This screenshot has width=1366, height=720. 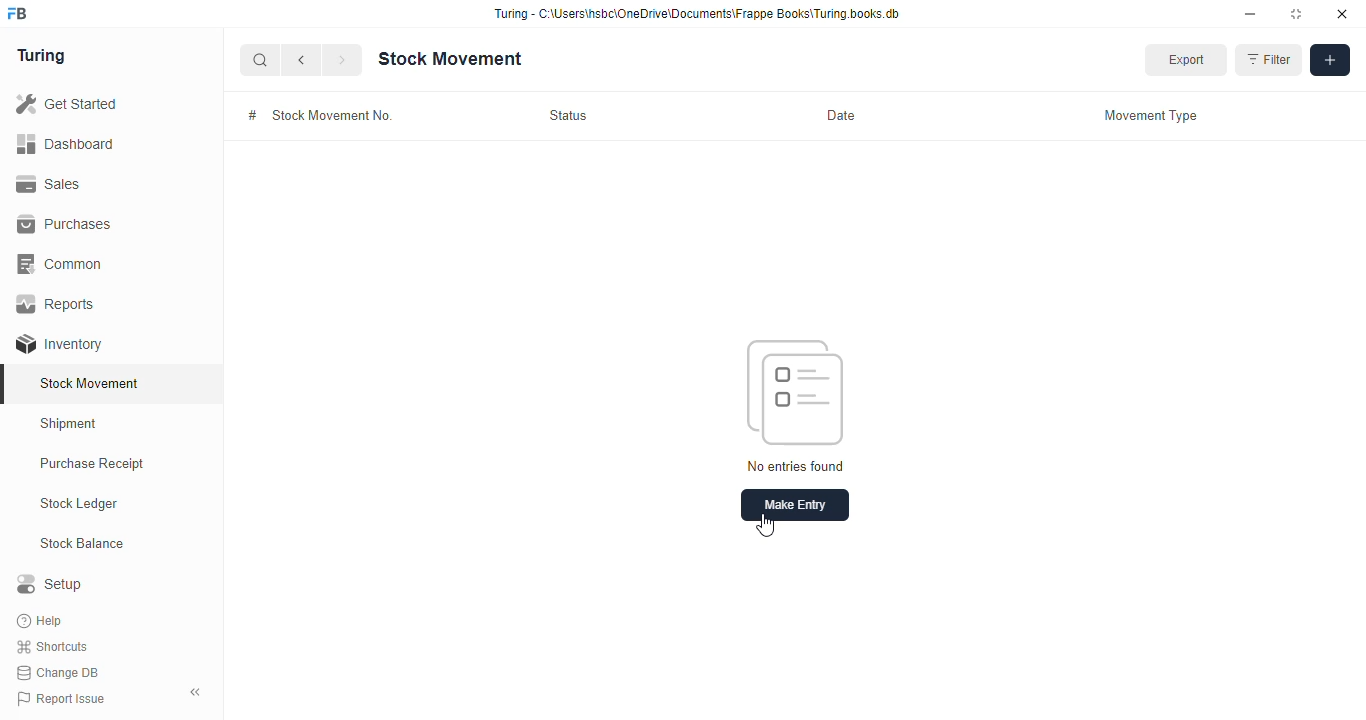 What do you see at coordinates (1330, 60) in the screenshot?
I see `add` at bounding box center [1330, 60].